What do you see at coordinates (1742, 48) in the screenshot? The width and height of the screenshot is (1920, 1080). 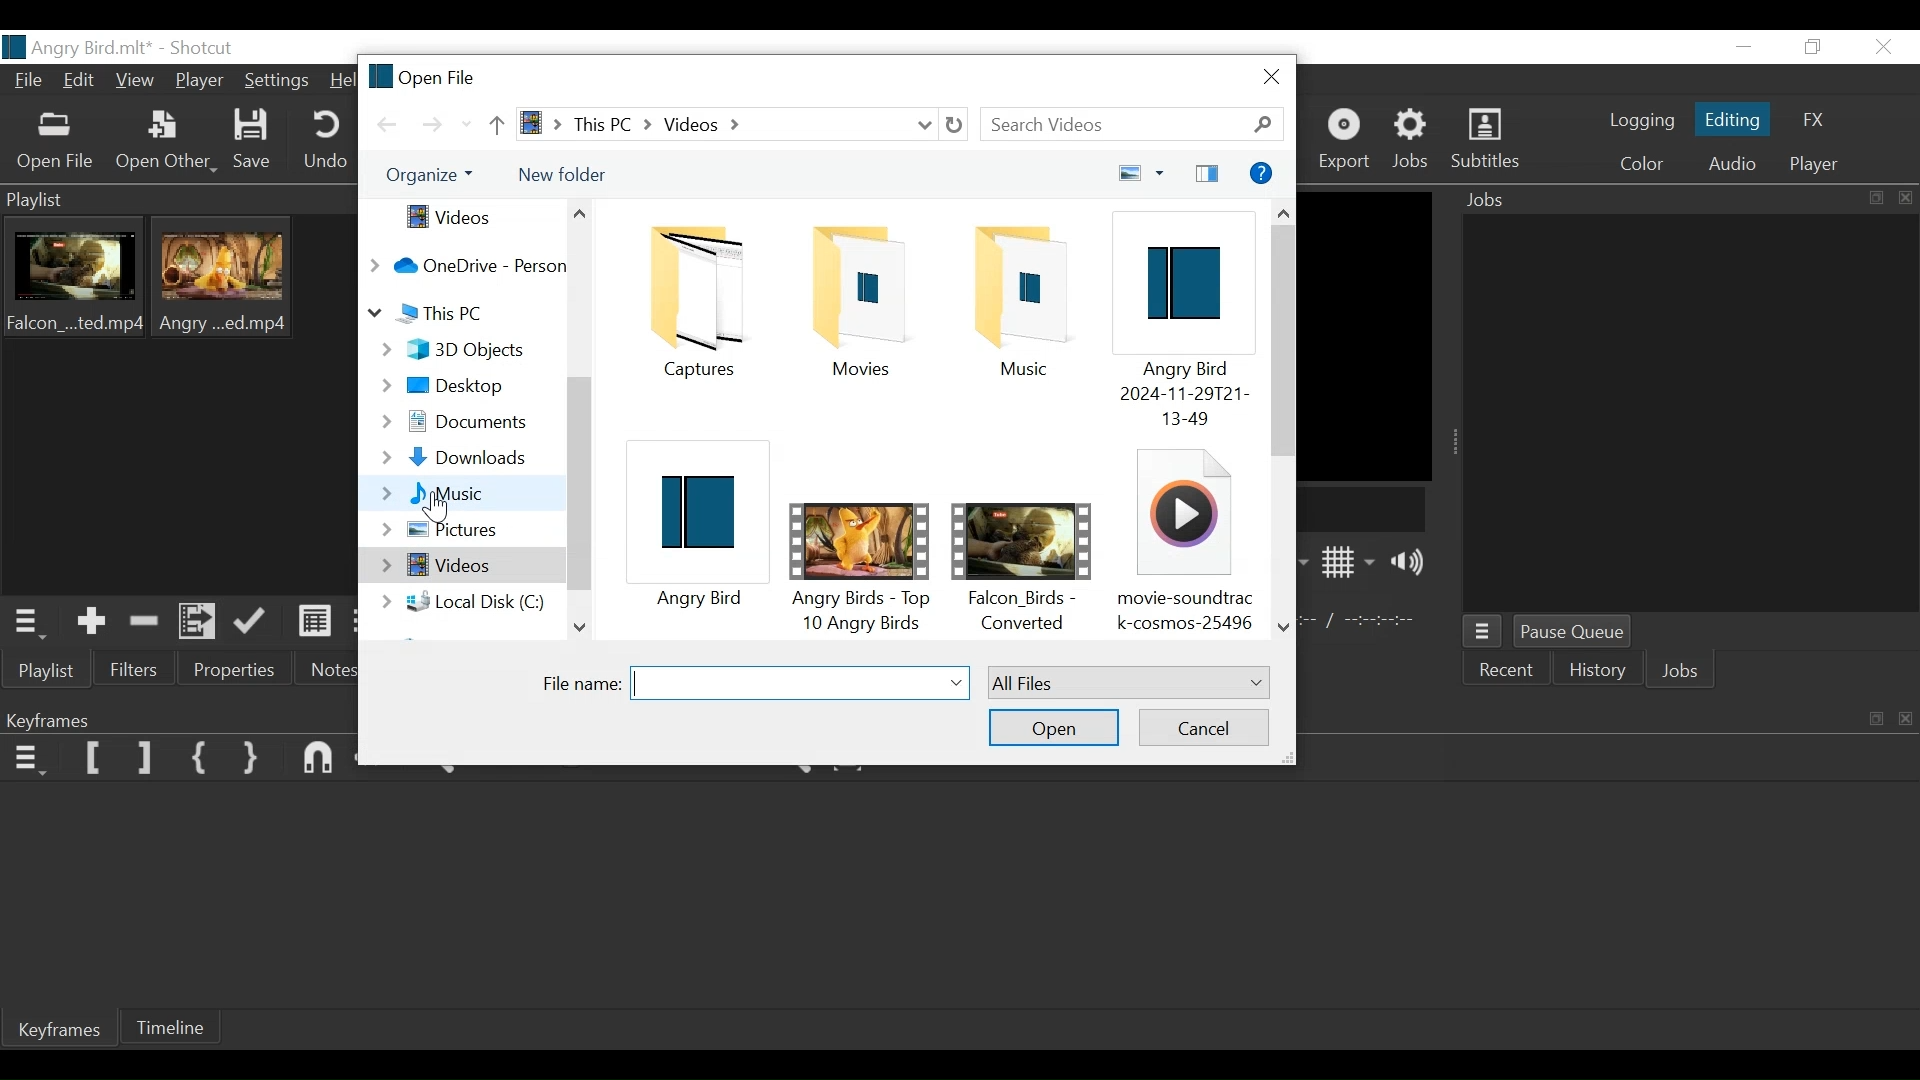 I see `Minimize` at bounding box center [1742, 48].